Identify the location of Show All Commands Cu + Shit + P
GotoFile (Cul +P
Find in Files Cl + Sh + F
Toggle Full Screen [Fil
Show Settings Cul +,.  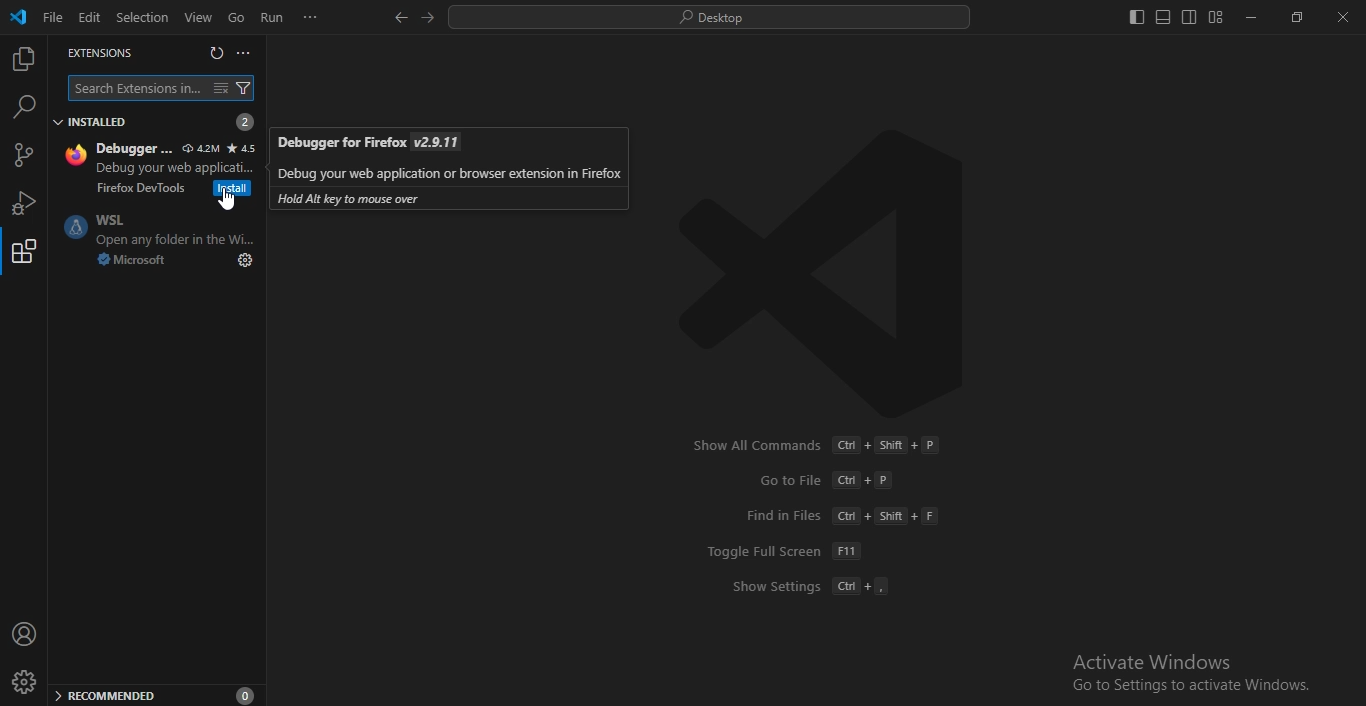
(821, 514).